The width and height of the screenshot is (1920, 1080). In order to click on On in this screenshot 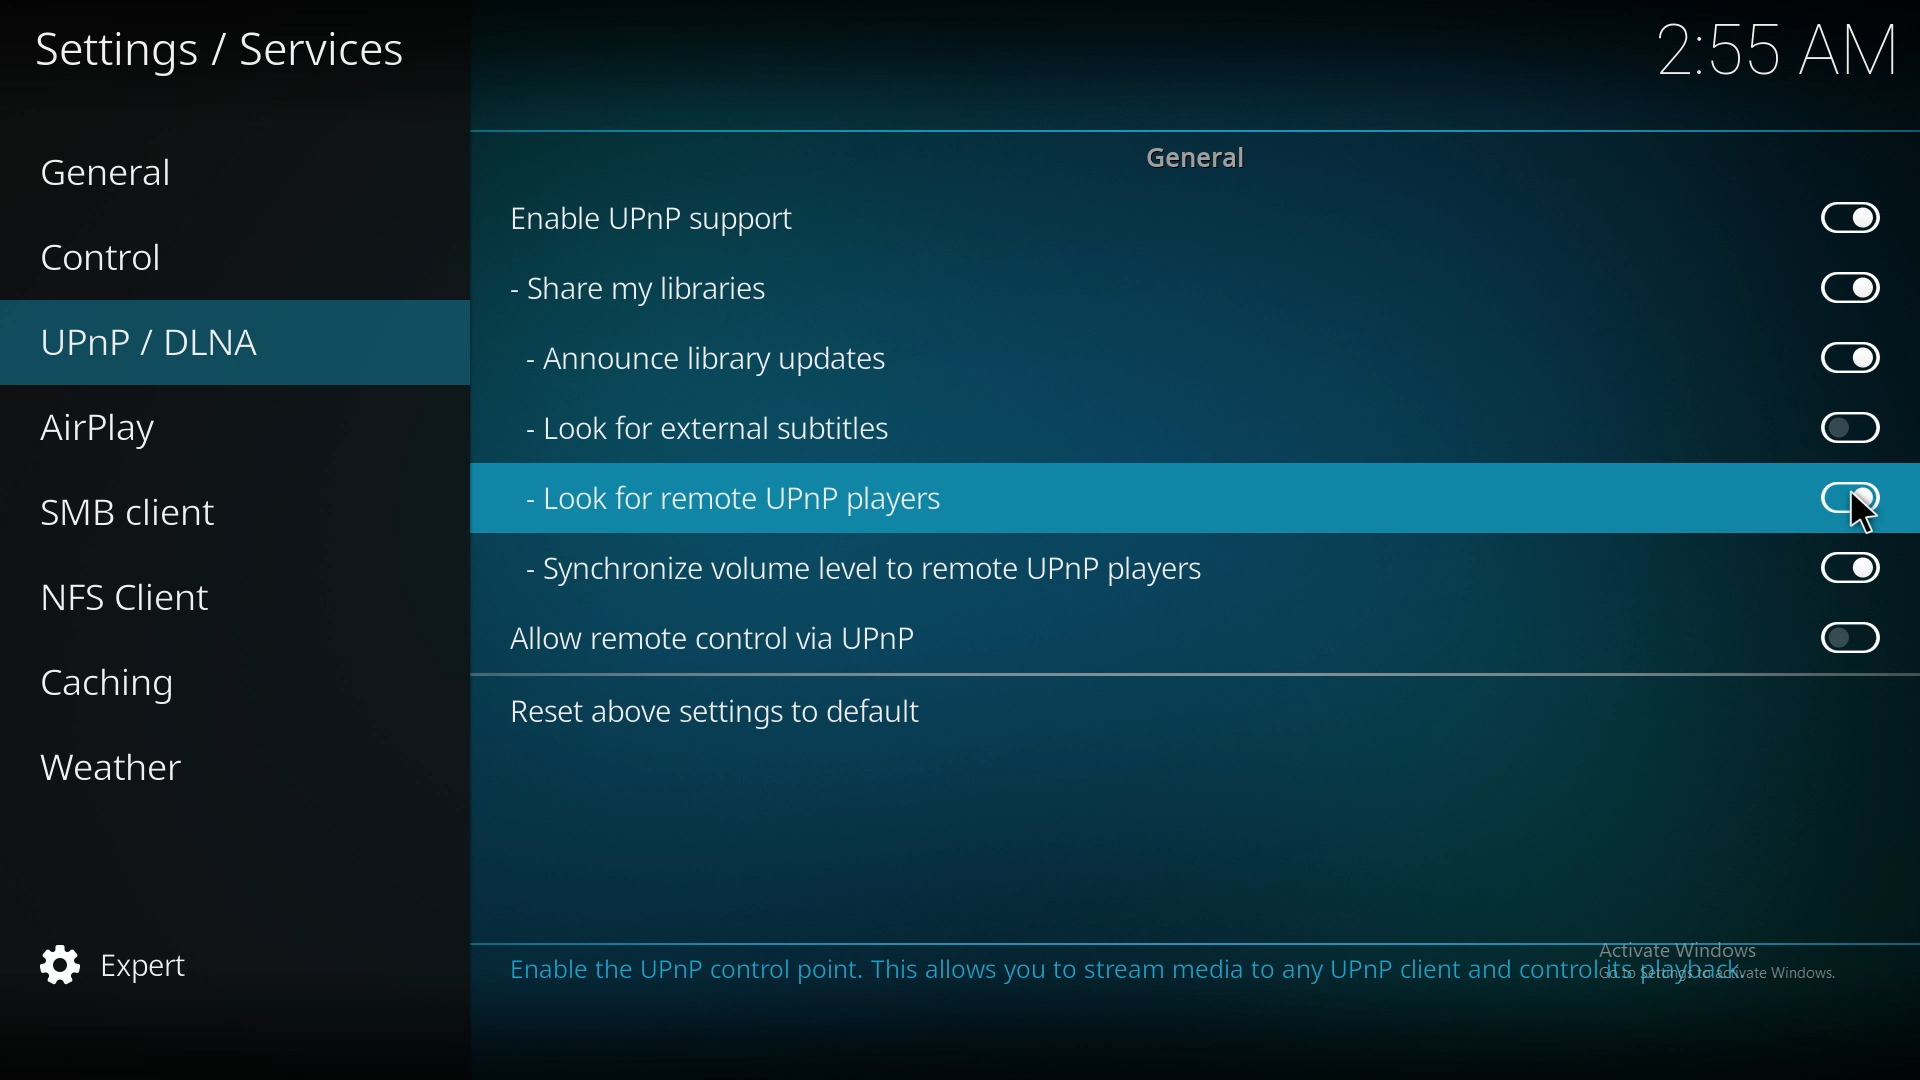, I will do `click(1855, 219)`.